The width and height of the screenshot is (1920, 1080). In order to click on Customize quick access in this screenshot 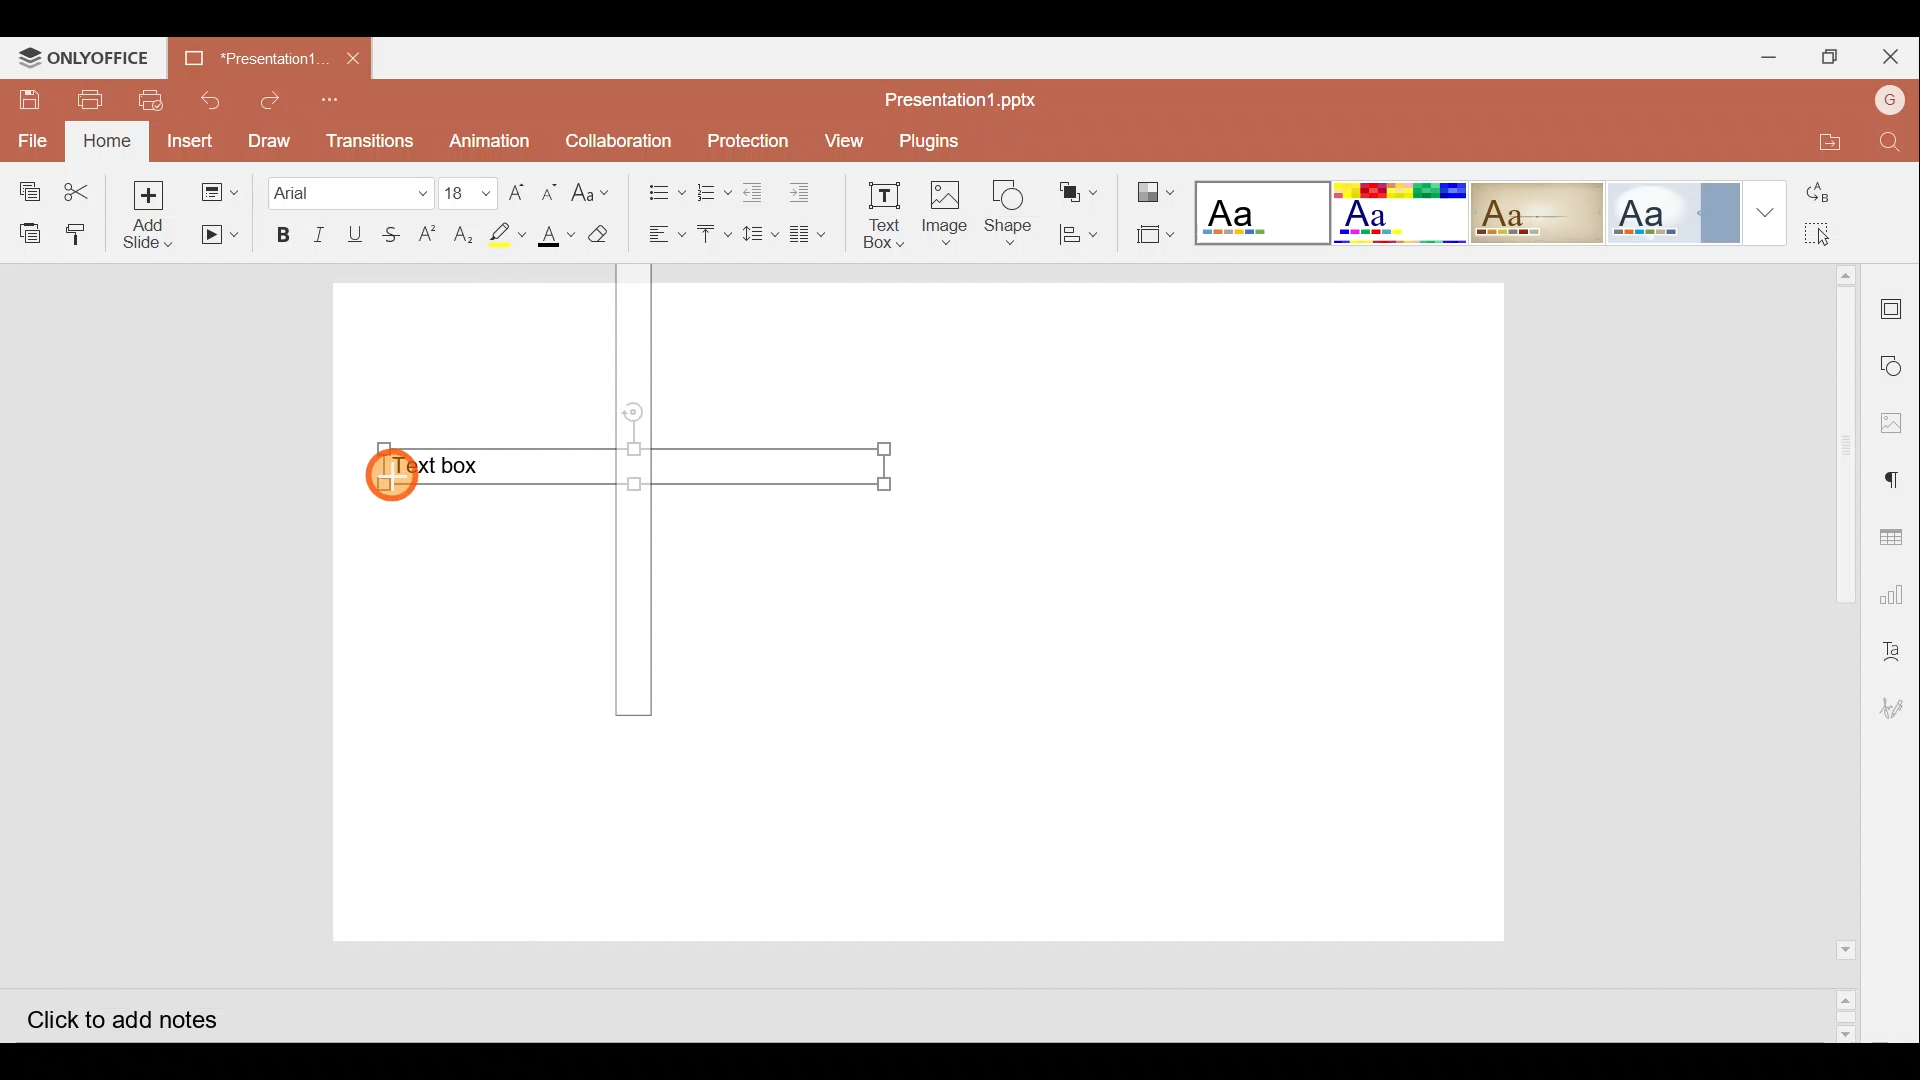, I will do `click(336, 99)`.